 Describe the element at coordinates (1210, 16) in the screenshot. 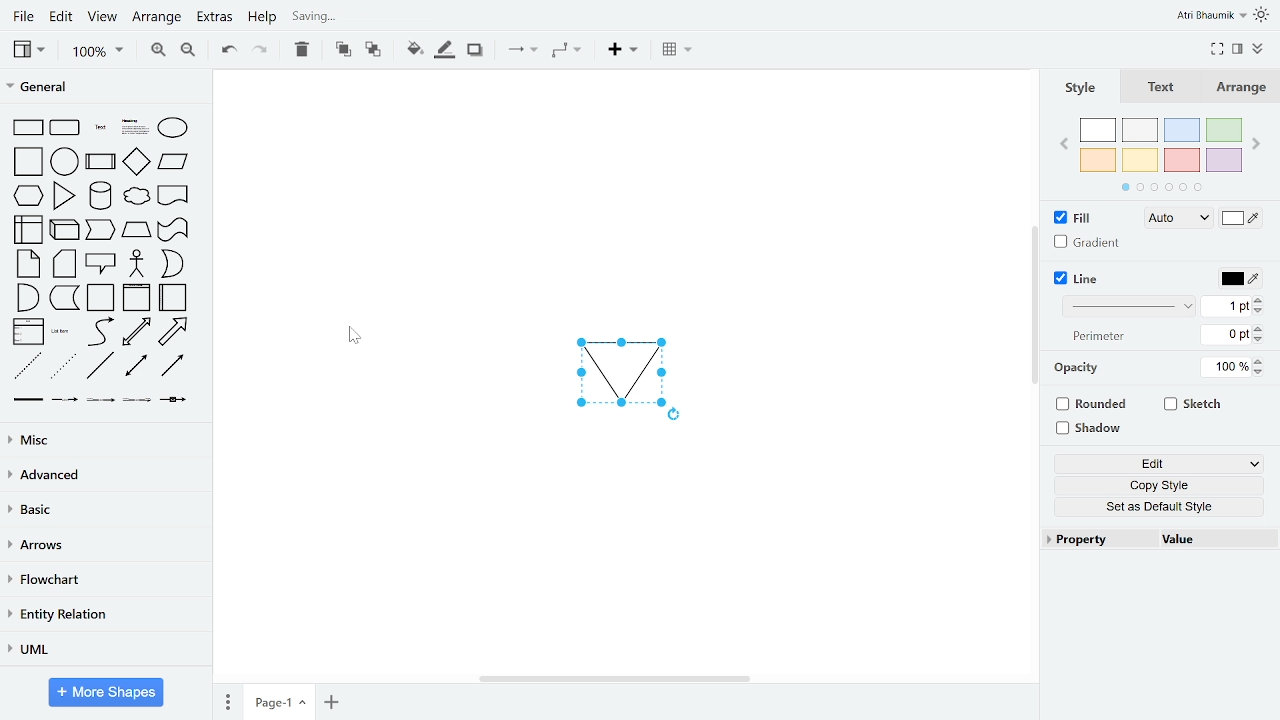

I see `profile Atri Bhaumik` at that location.